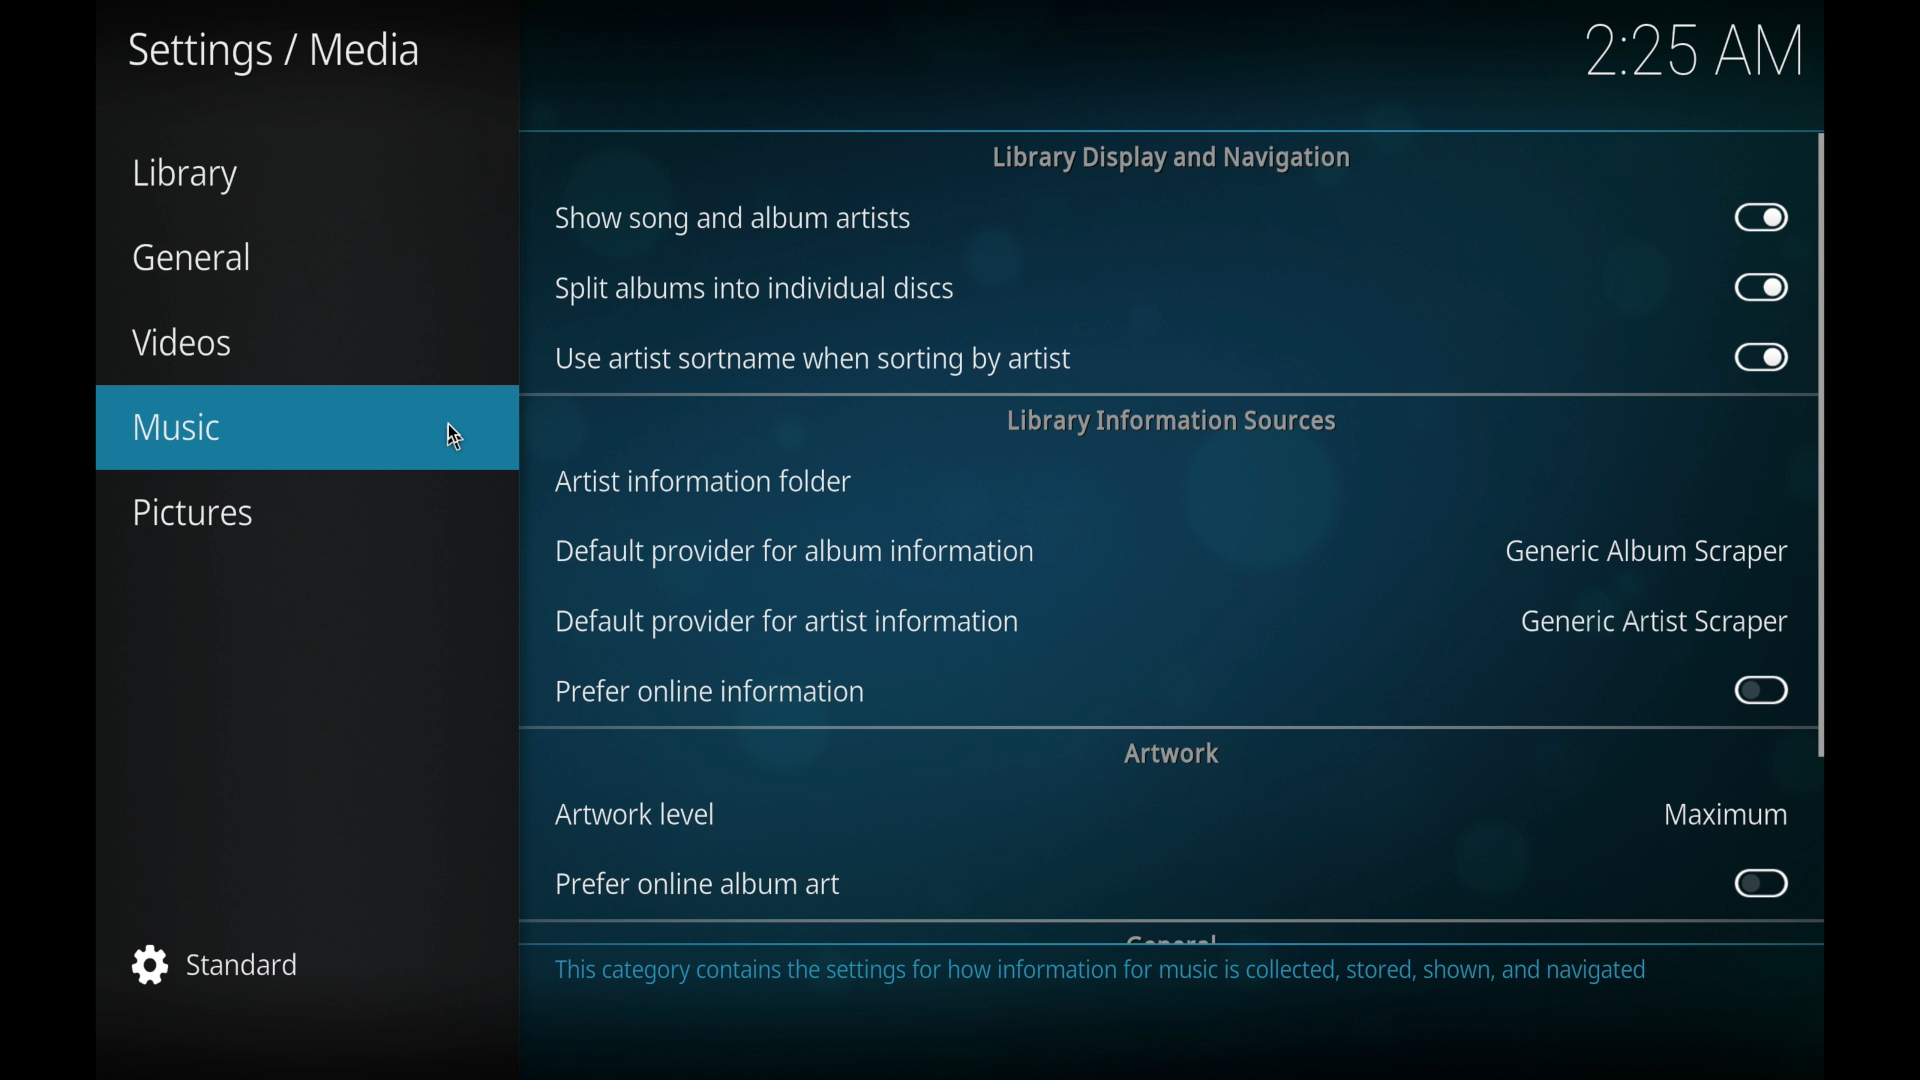 Image resolution: width=1920 pixels, height=1080 pixels. What do you see at coordinates (635, 814) in the screenshot?
I see `artwork level` at bounding box center [635, 814].